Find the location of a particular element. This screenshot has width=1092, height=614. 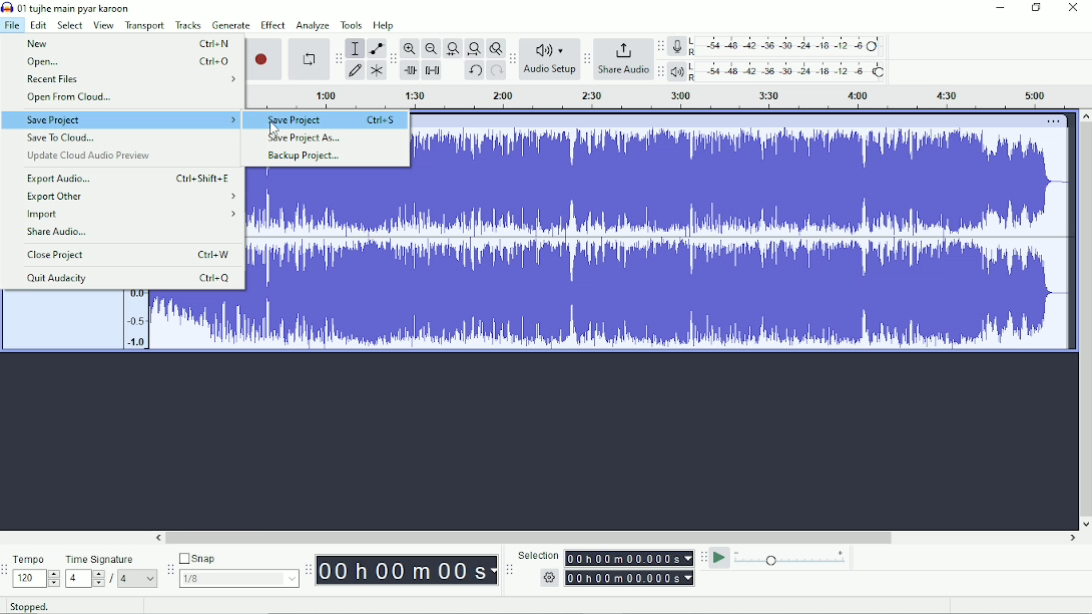

Audacity record meter toolbar is located at coordinates (660, 47).